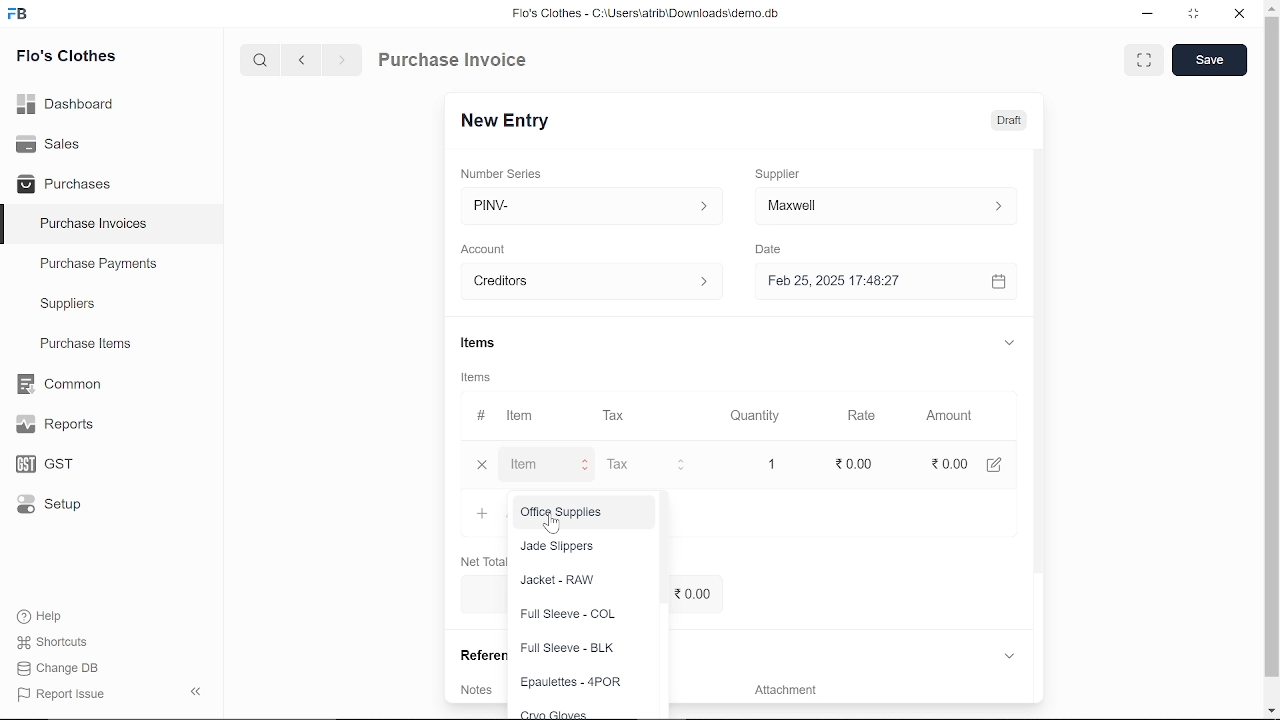 Image resolution: width=1280 pixels, height=720 pixels. I want to click on Items, so click(490, 379).